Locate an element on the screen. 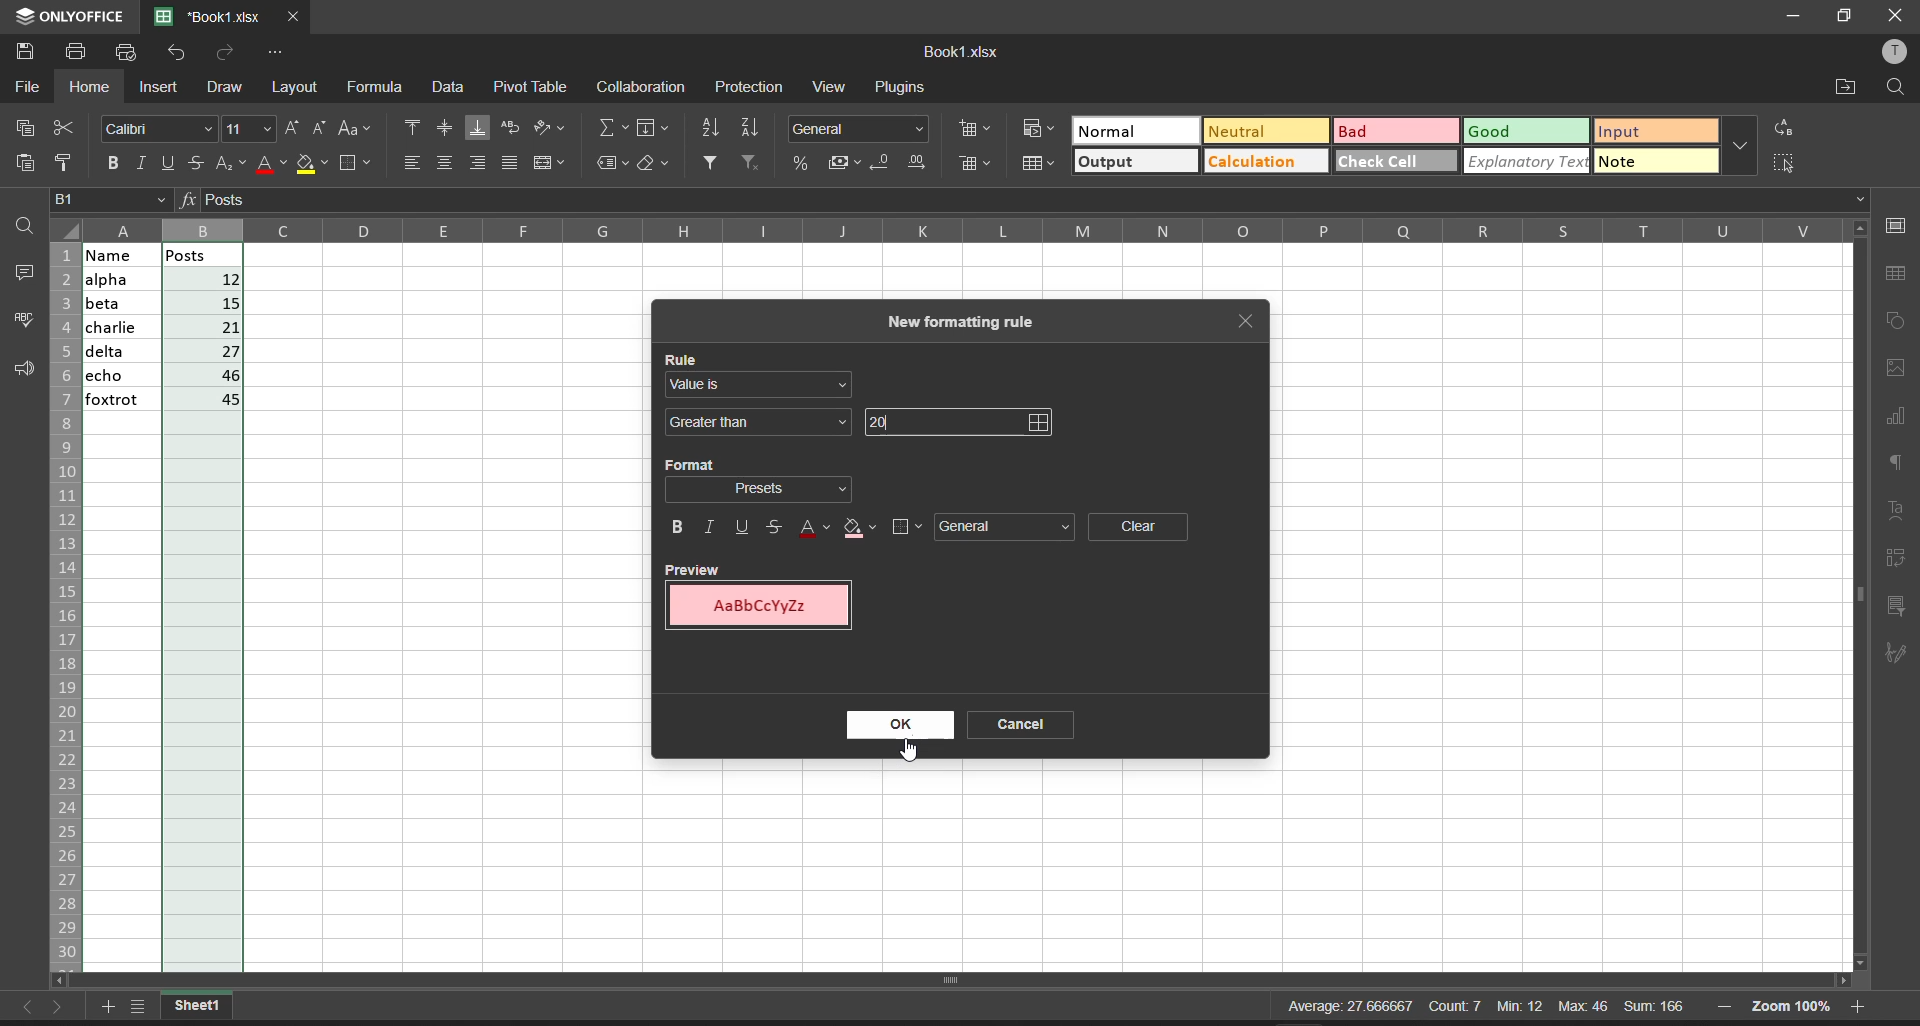 The image size is (1920, 1026). table settings is located at coordinates (1901, 274).